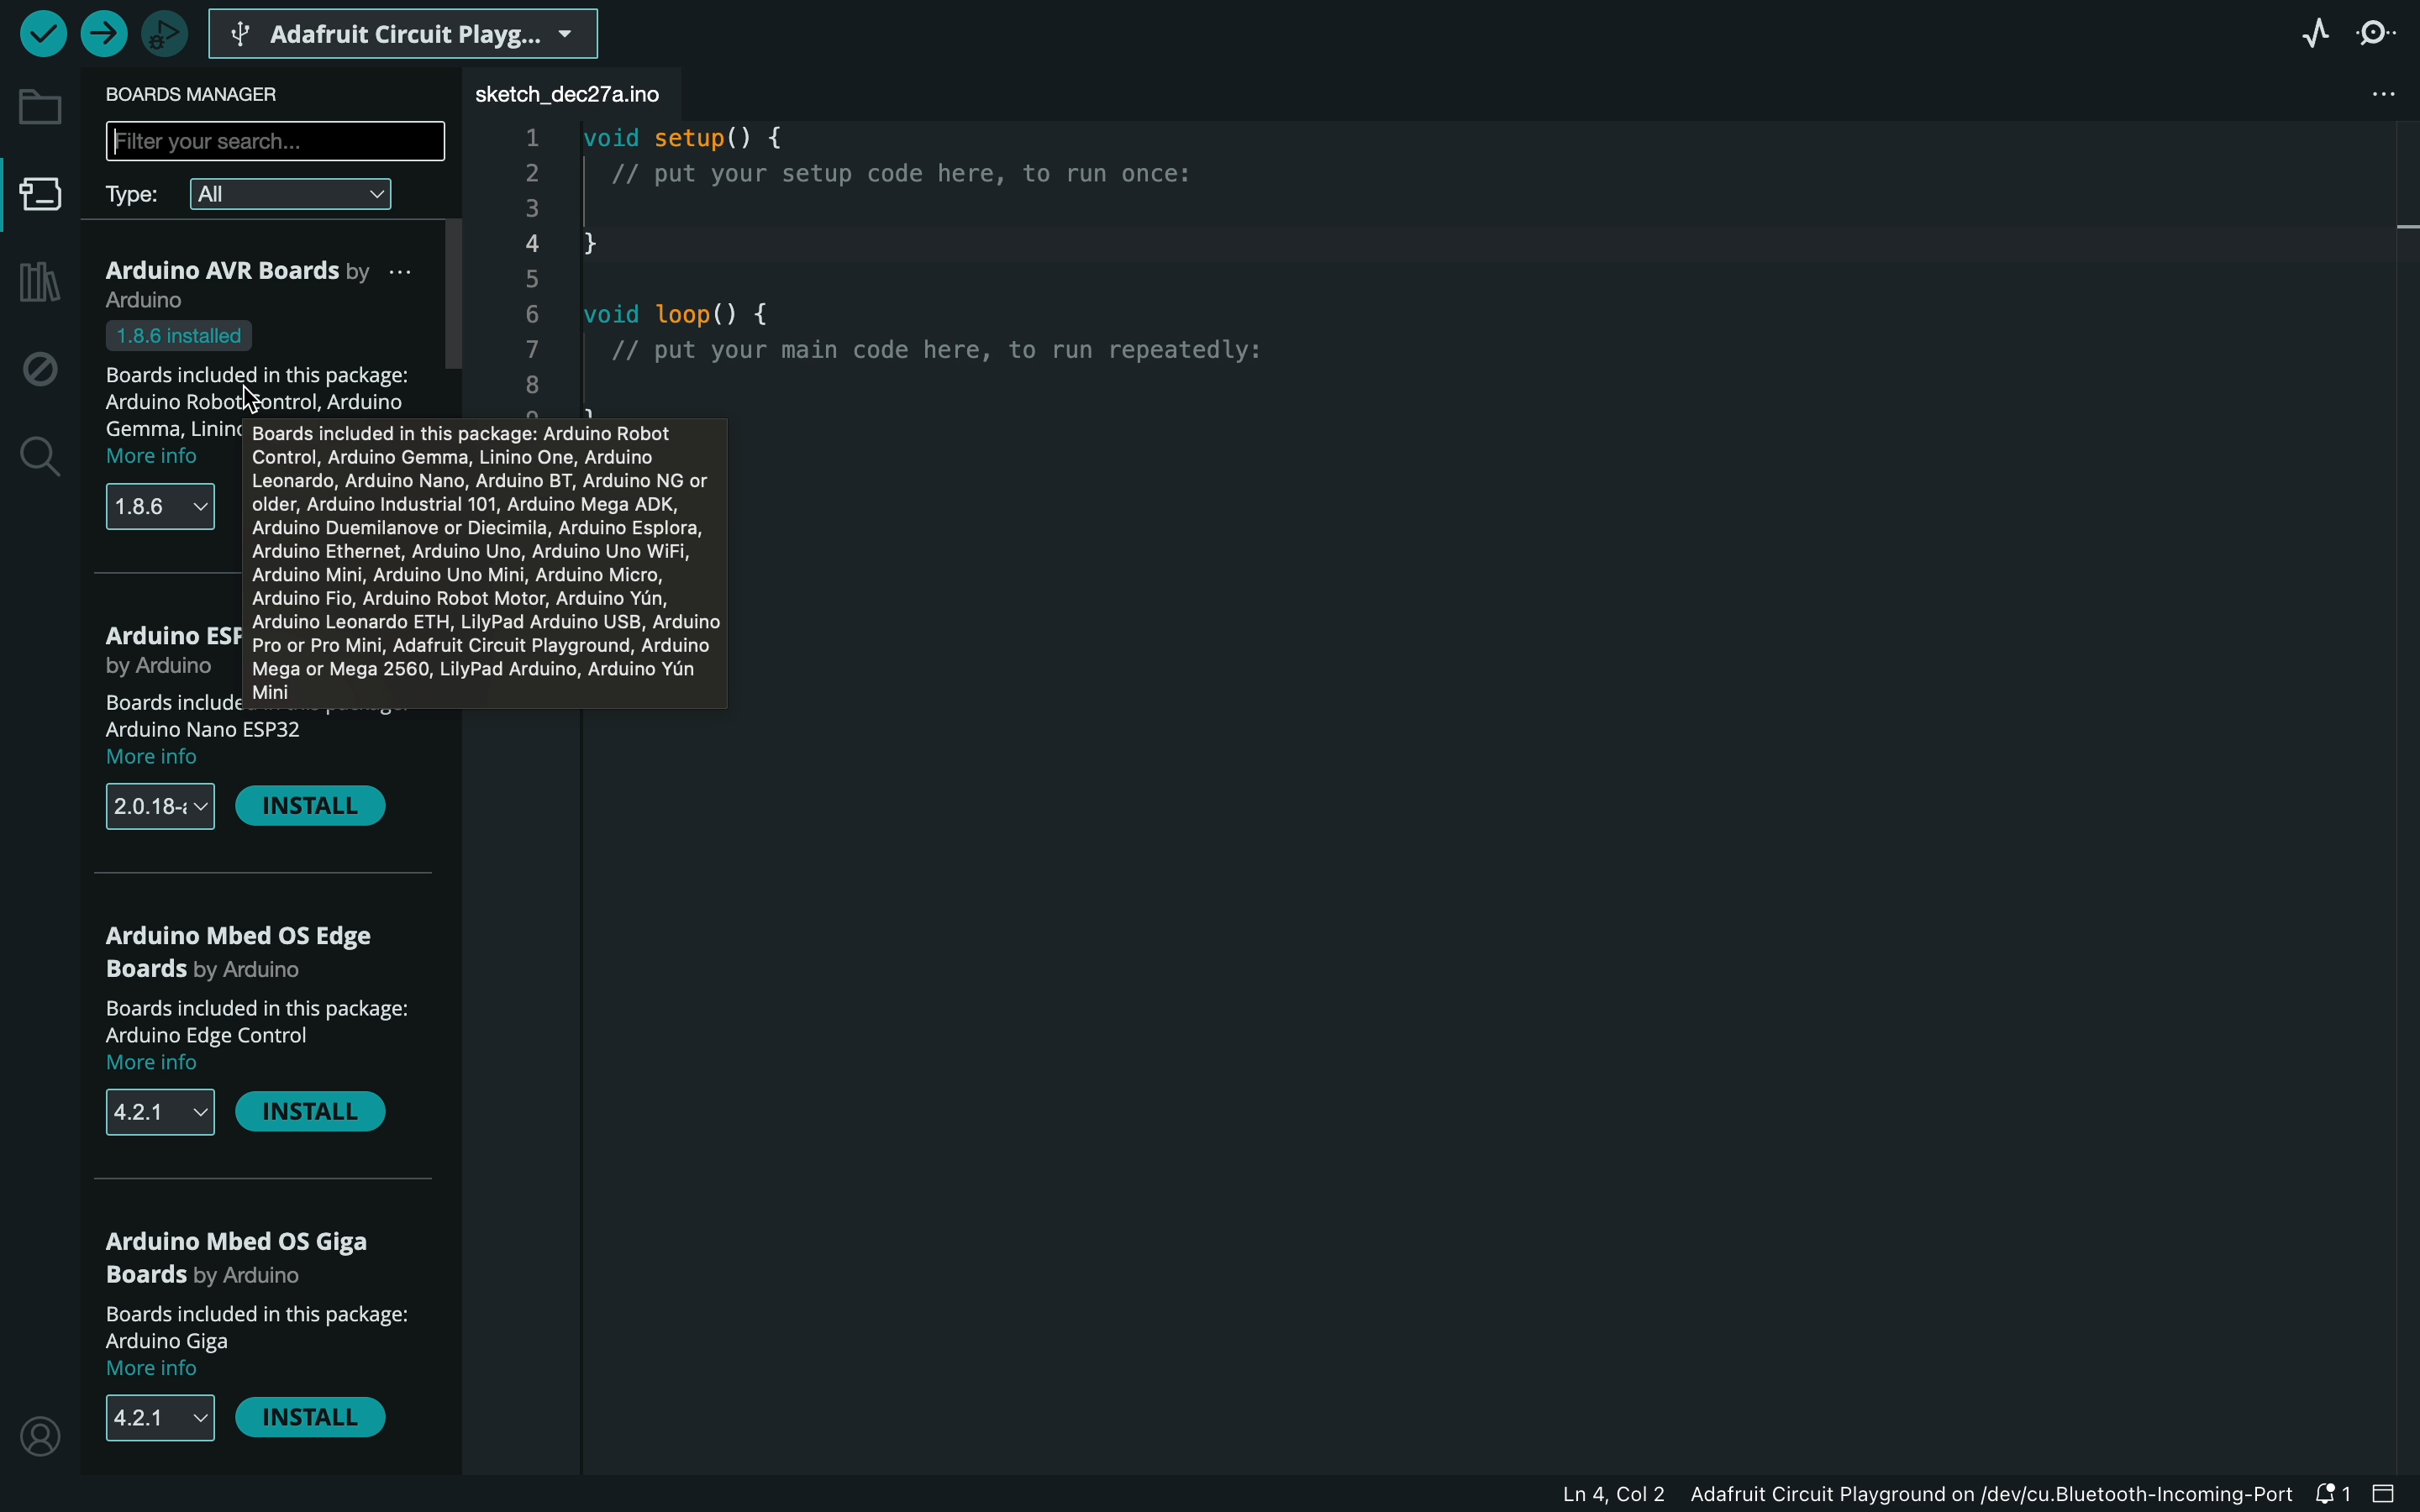 The image size is (2420, 1512). What do you see at coordinates (167, 32) in the screenshot?
I see `debugger` at bounding box center [167, 32].